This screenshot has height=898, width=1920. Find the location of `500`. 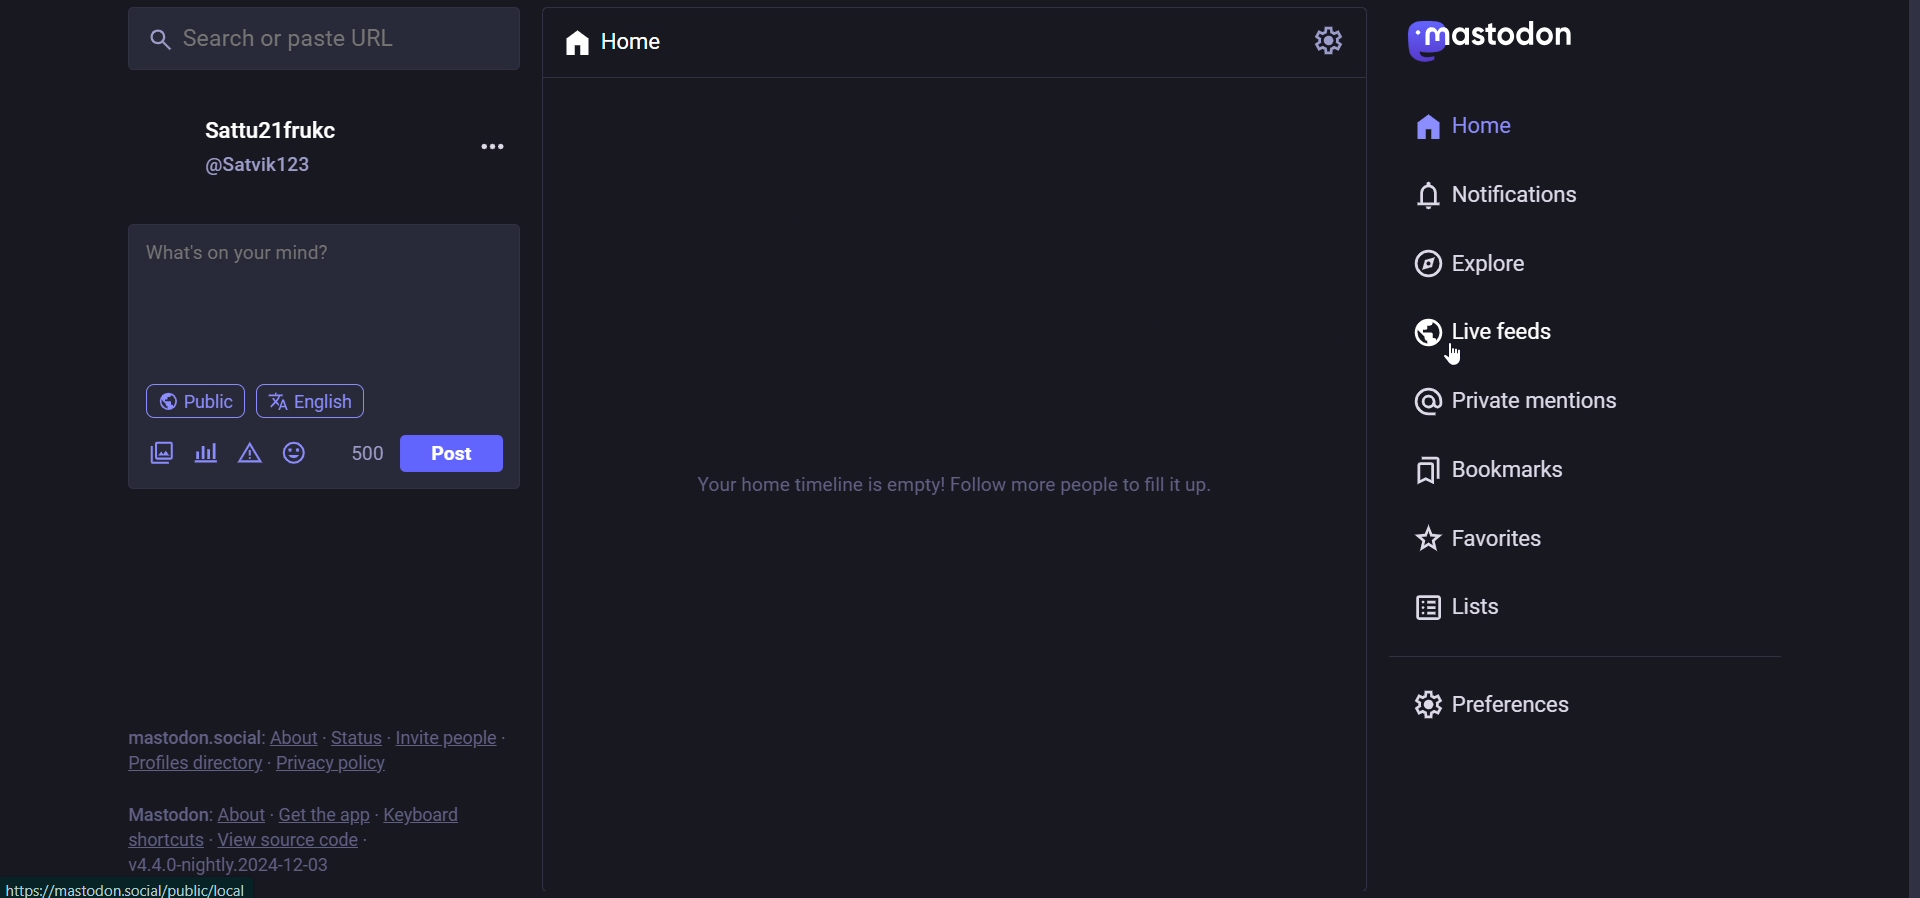

500 is located at coordinates (365, 449).